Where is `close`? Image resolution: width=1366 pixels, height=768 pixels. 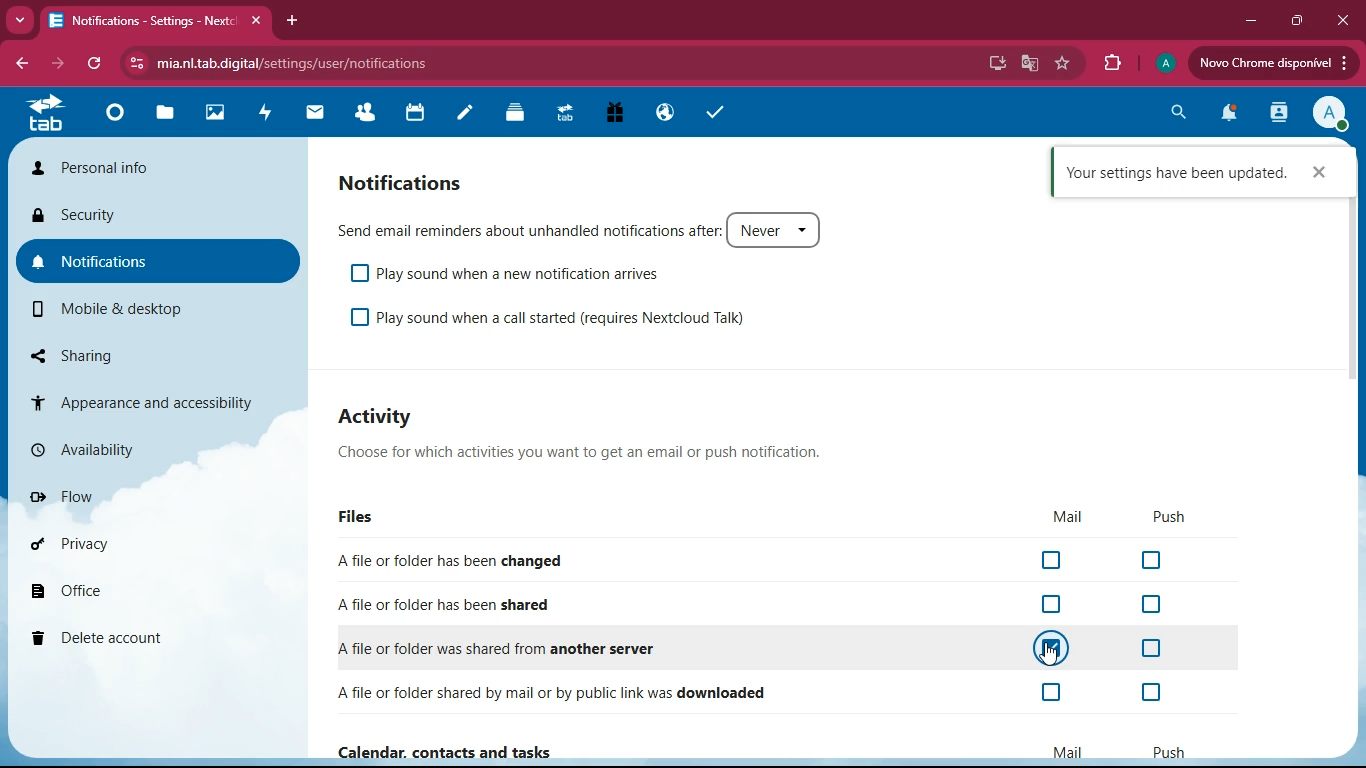
close is located at coordinates (1346, 20).